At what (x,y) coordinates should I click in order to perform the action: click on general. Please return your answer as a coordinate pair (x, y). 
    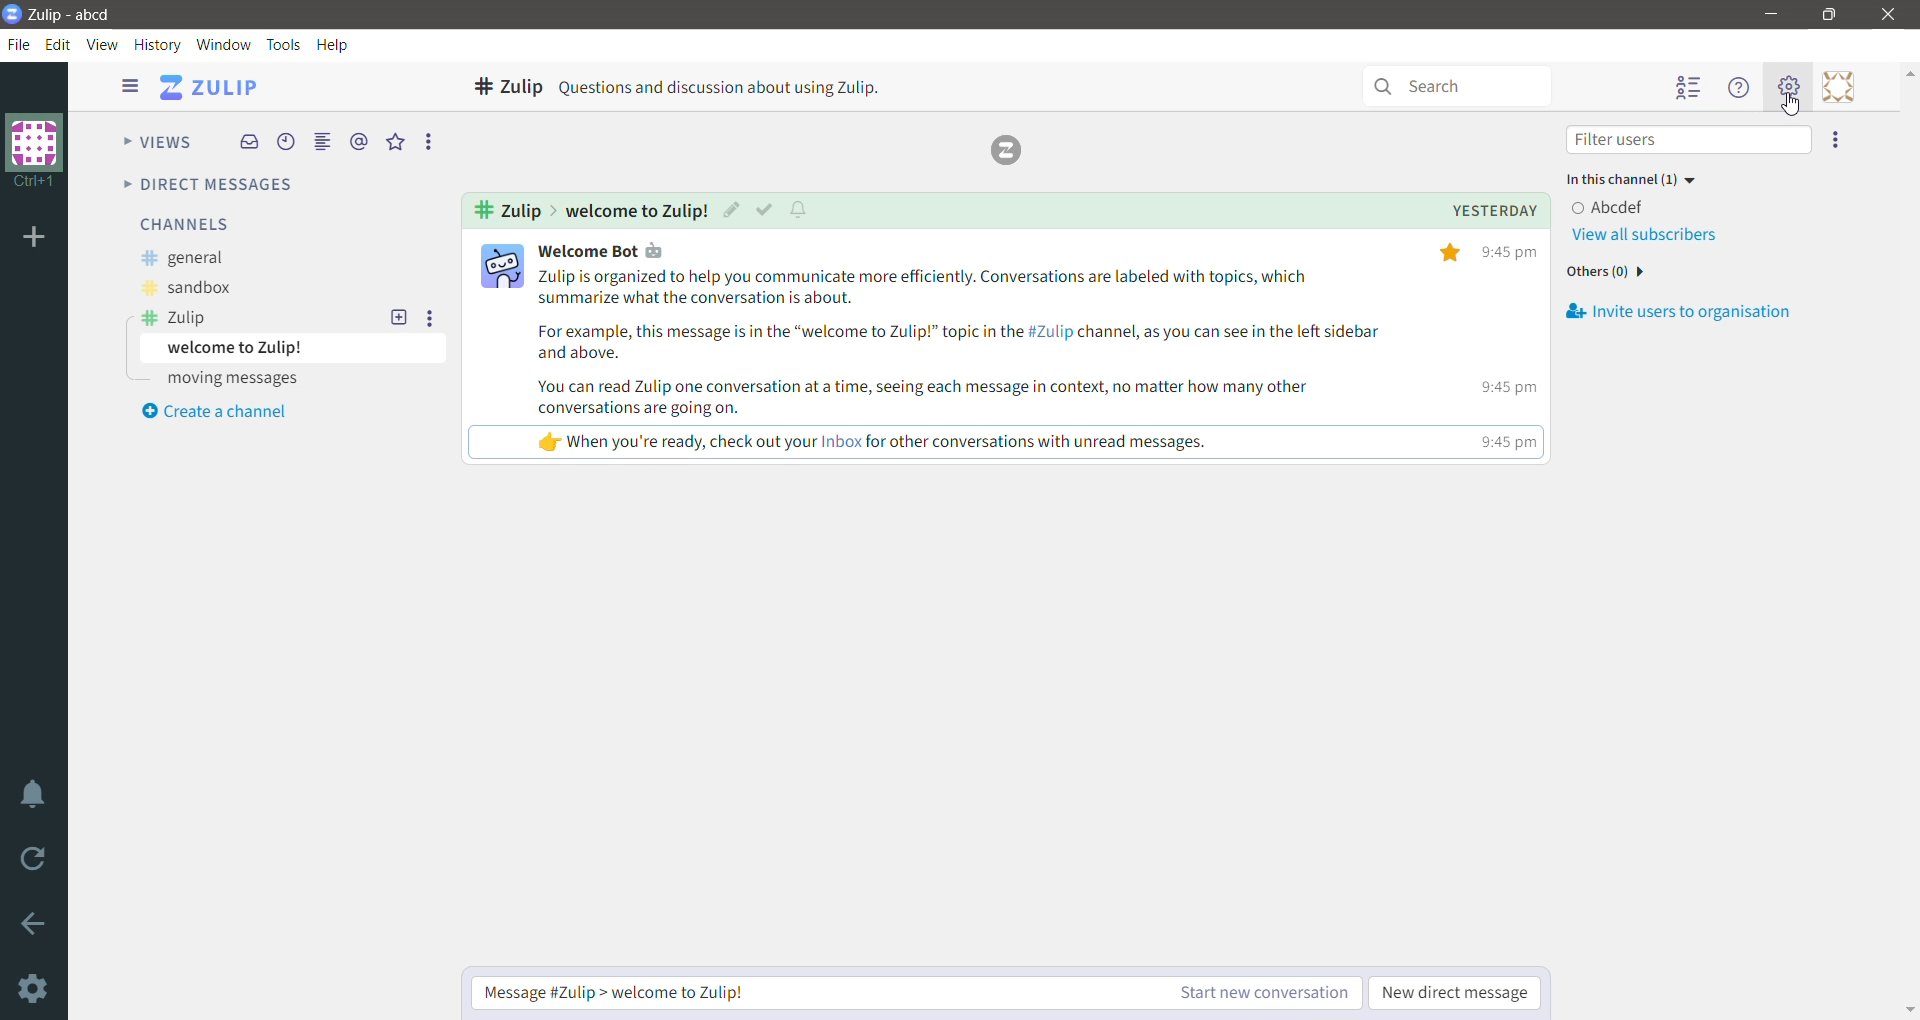
    Looking at the image, I should click on (184, 259).